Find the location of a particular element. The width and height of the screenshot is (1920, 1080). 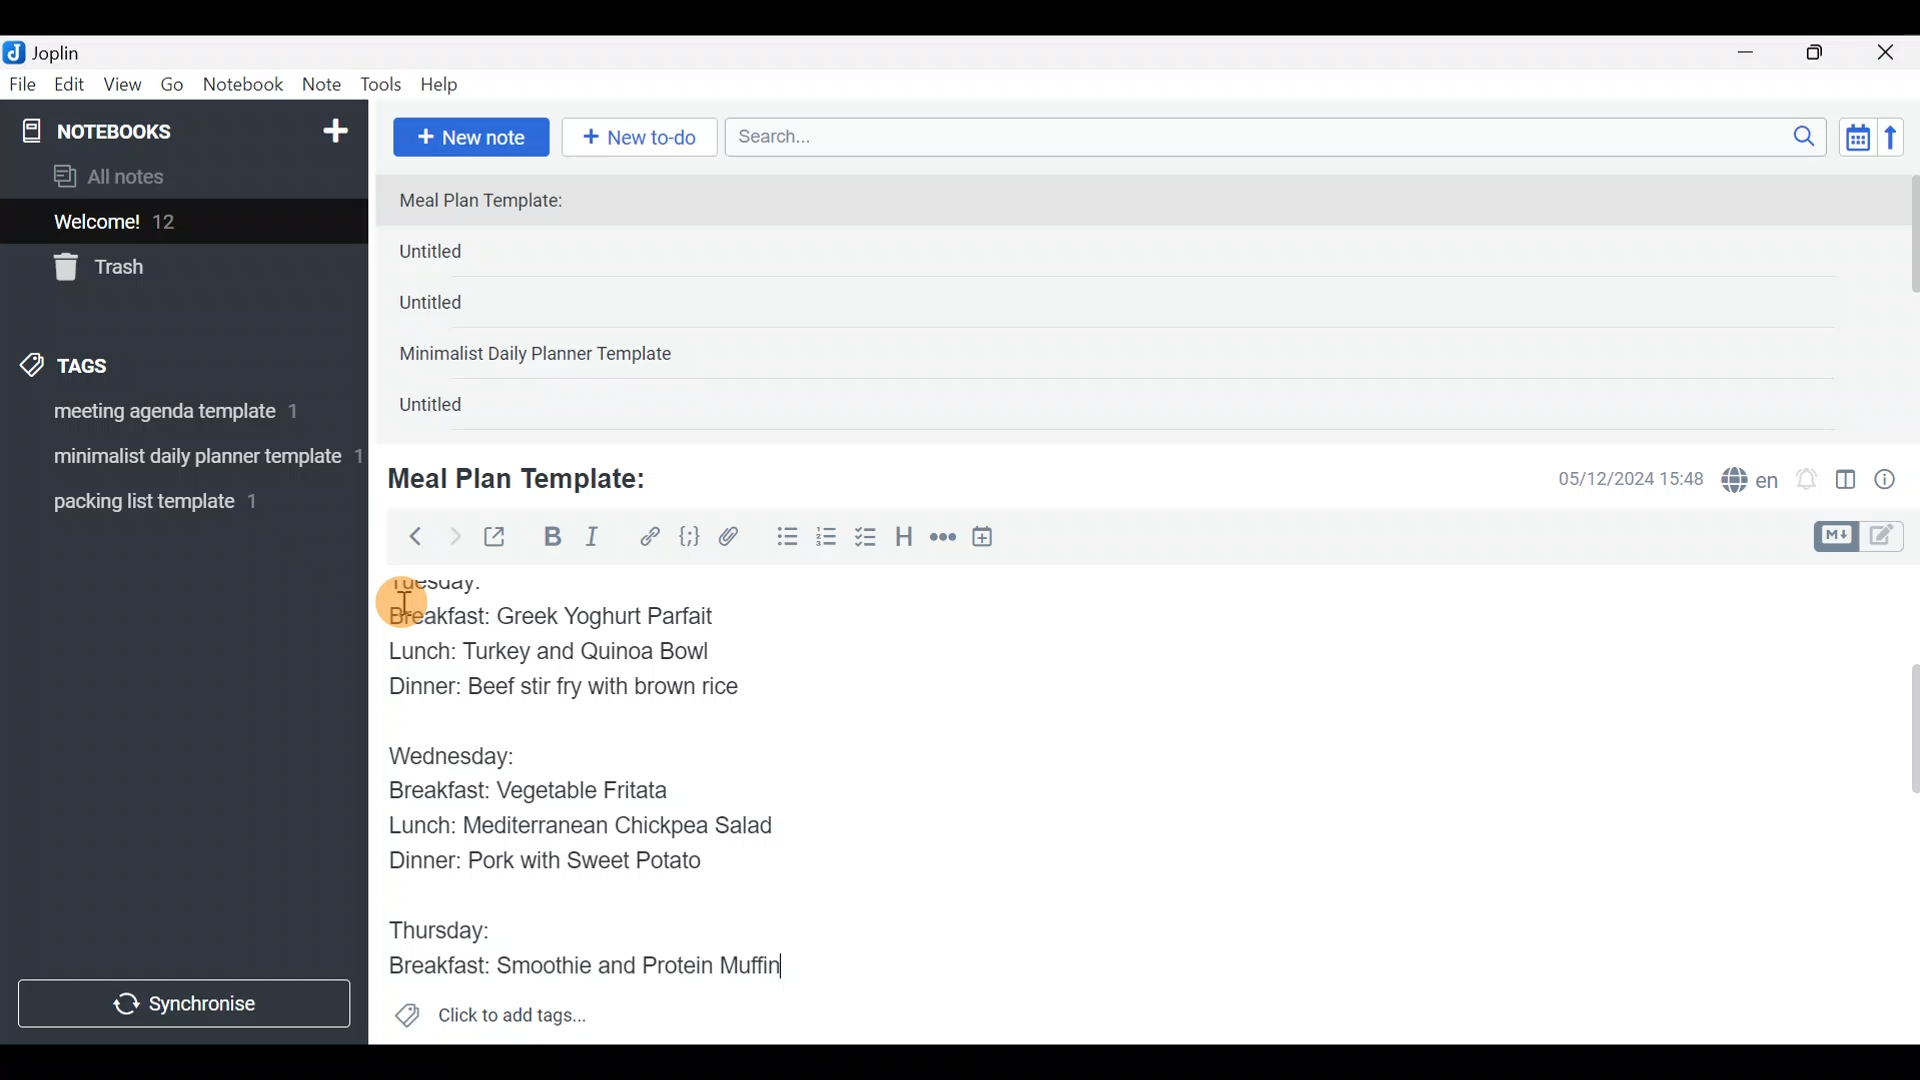

Breakfast: Vegetable Fritata is located at coordinates (552, 791).